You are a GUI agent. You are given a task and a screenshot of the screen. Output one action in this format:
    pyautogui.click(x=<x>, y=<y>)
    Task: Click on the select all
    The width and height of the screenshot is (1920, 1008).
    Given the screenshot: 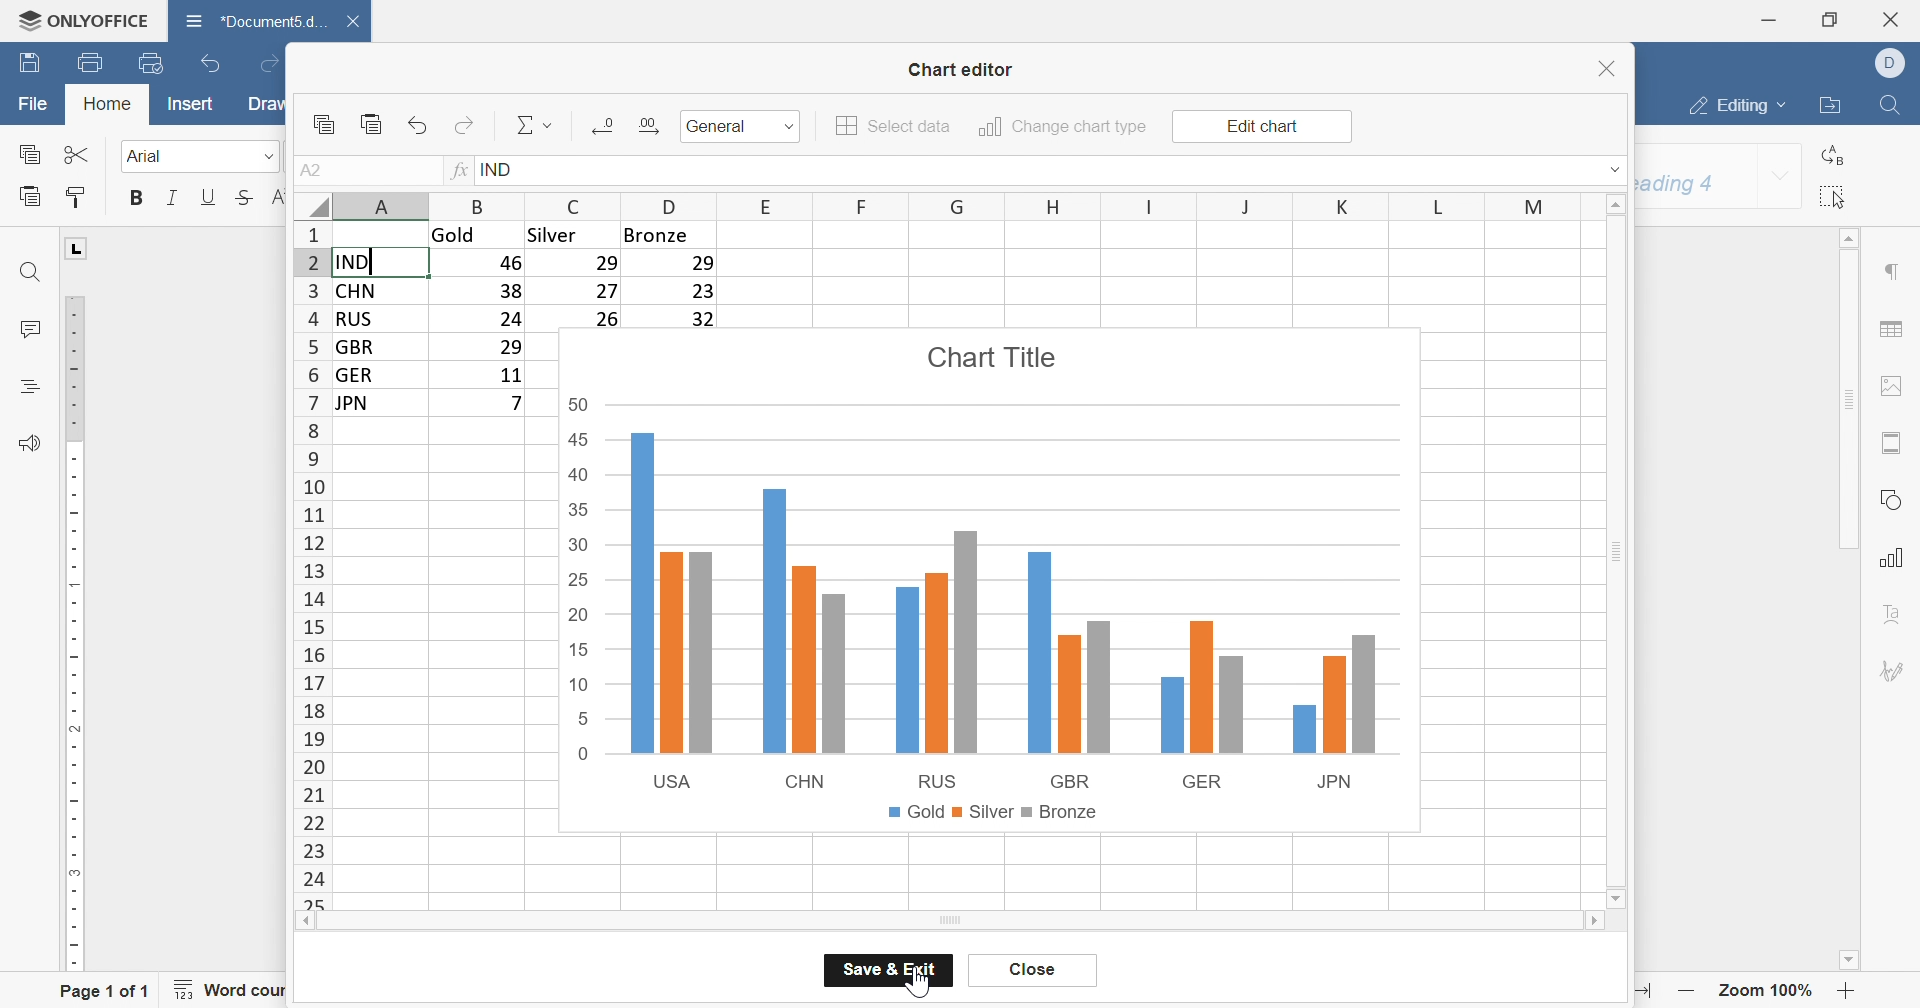 What is the action you would take?
    pyautogui.click(x=1836, y=197)
    